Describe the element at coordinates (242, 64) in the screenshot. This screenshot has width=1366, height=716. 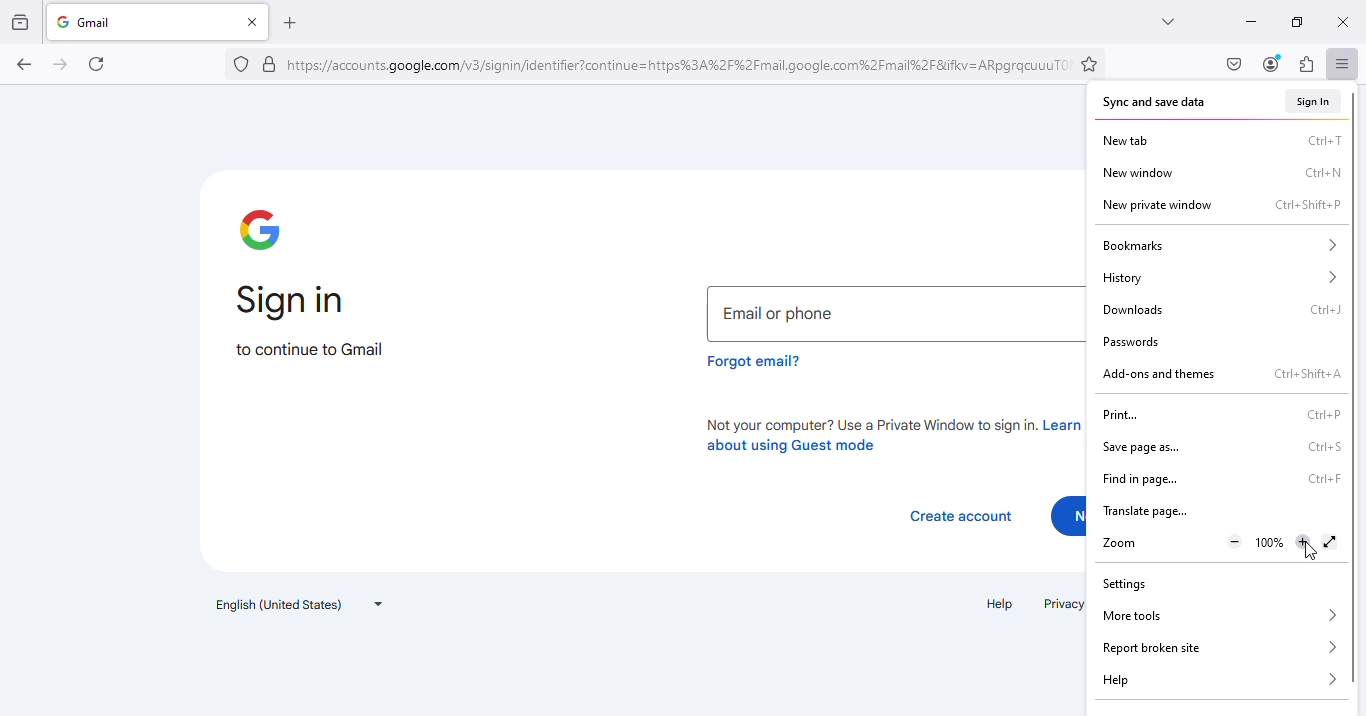
I see `no trackers known to firefox were detected on this page` at that location.